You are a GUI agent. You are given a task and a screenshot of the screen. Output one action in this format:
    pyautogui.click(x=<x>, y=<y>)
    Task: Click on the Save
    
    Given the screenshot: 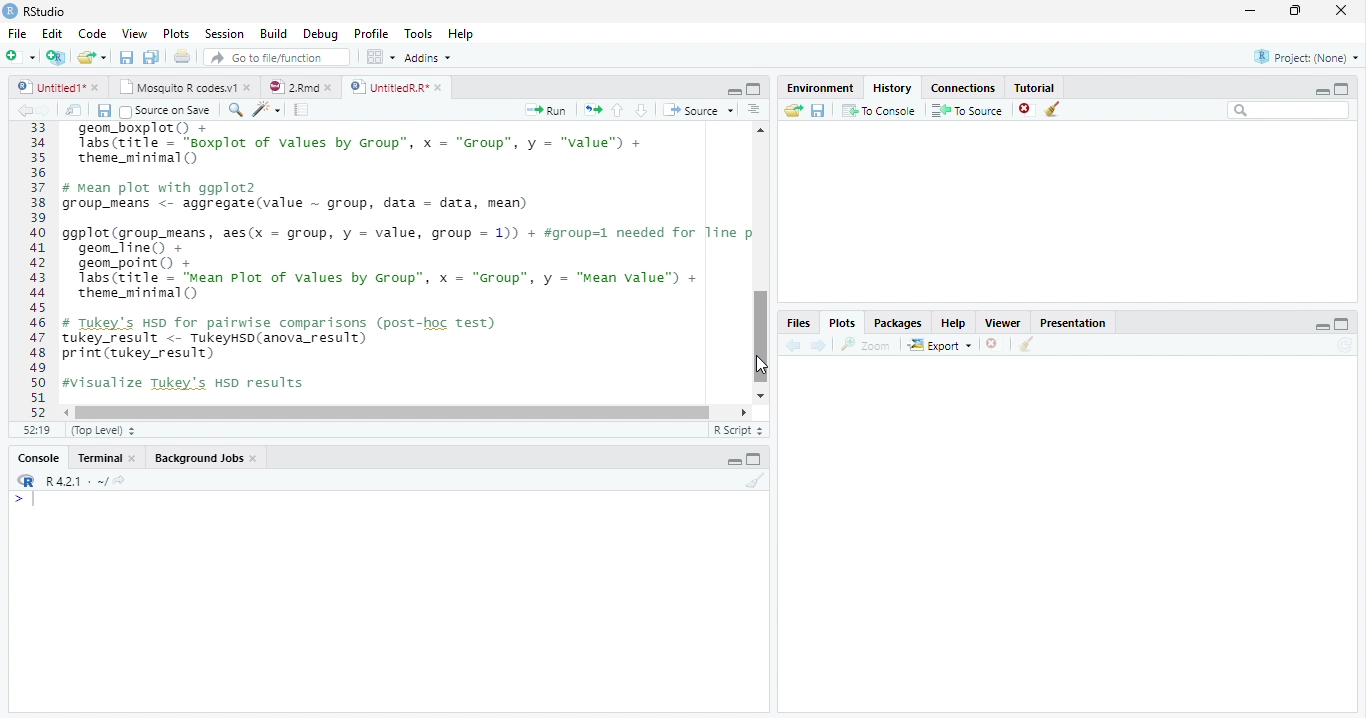 What is the action you would take?
    pyautogui.click(x=128, y=58)
    